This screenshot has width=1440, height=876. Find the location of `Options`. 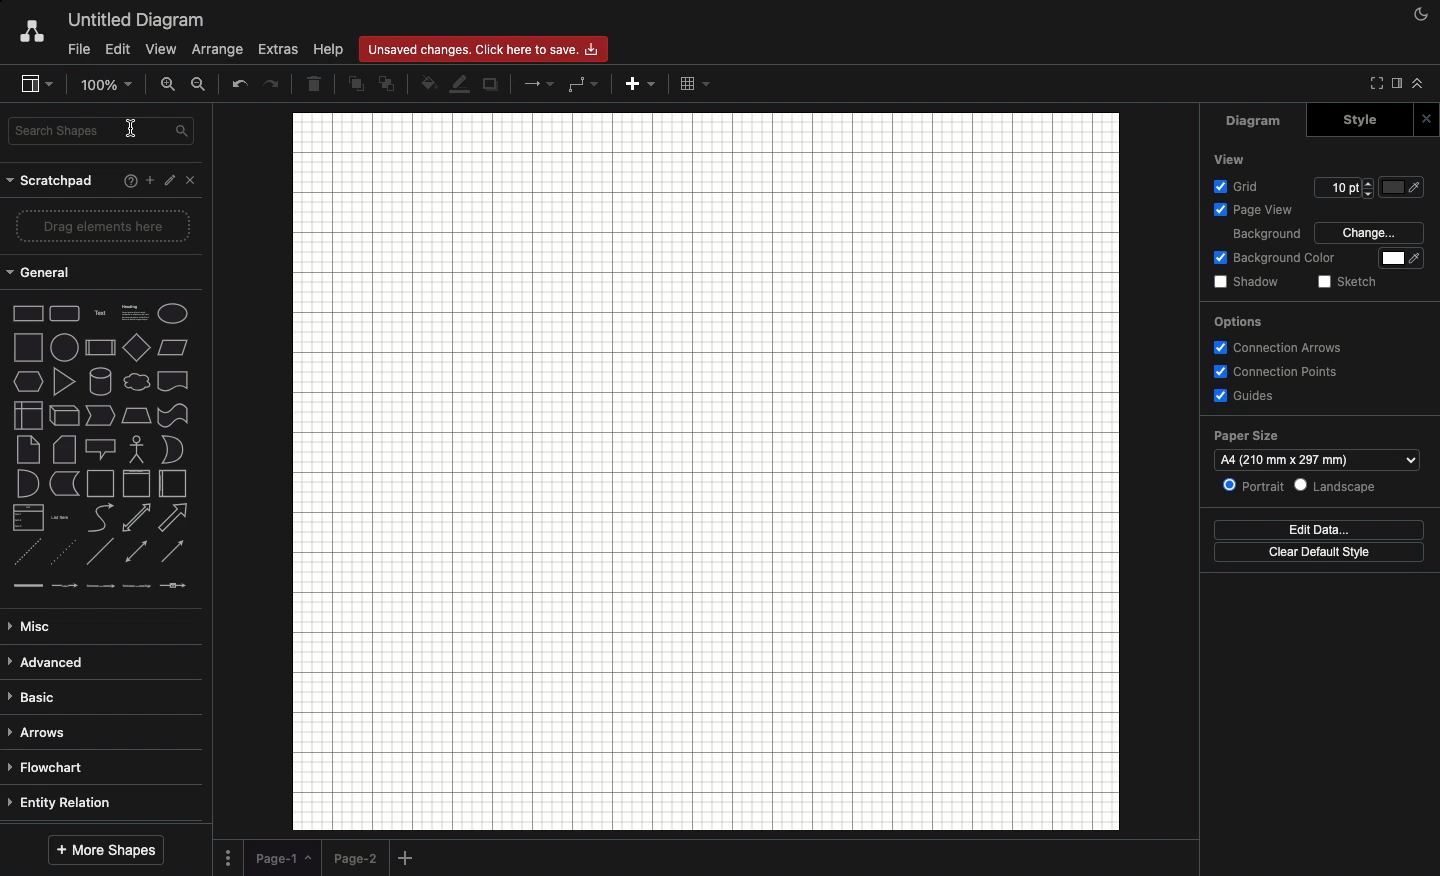

Options is located at coordinates (1245, 320).